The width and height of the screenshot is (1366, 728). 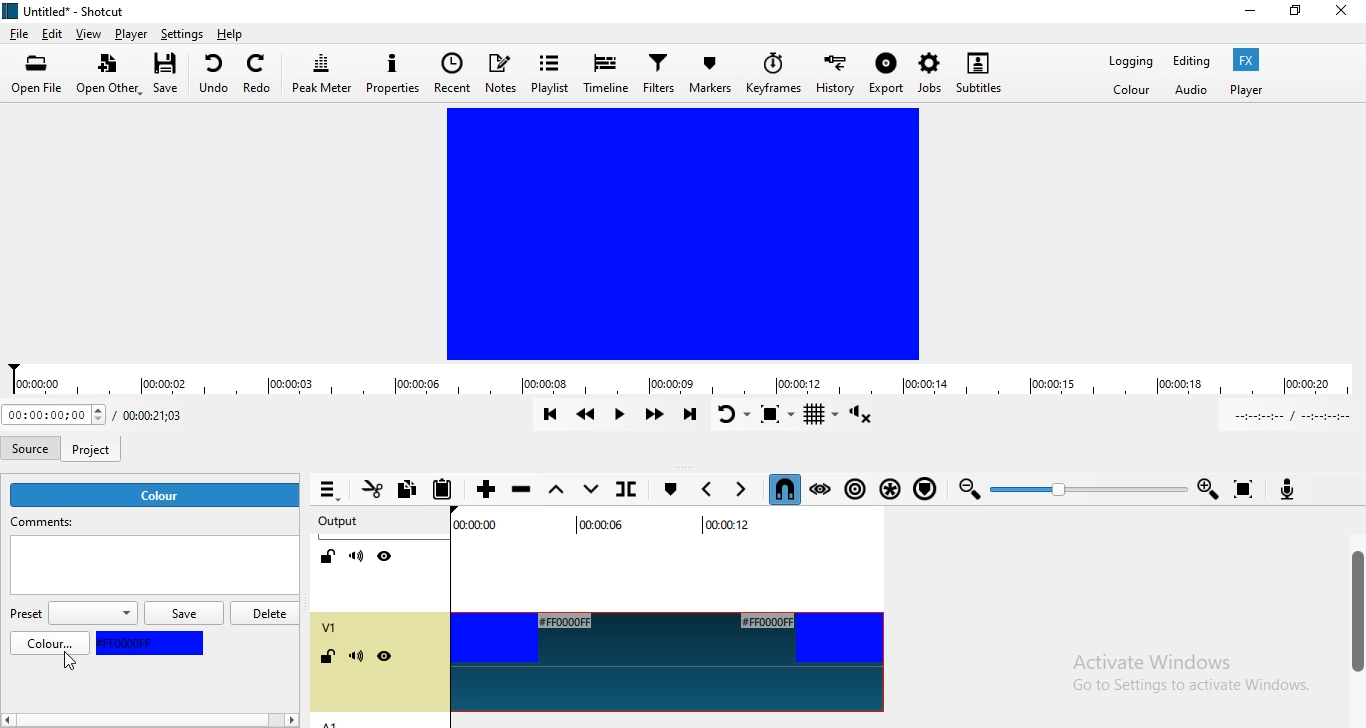 I want to click on create/edit marker, so click(x=669, y=490).